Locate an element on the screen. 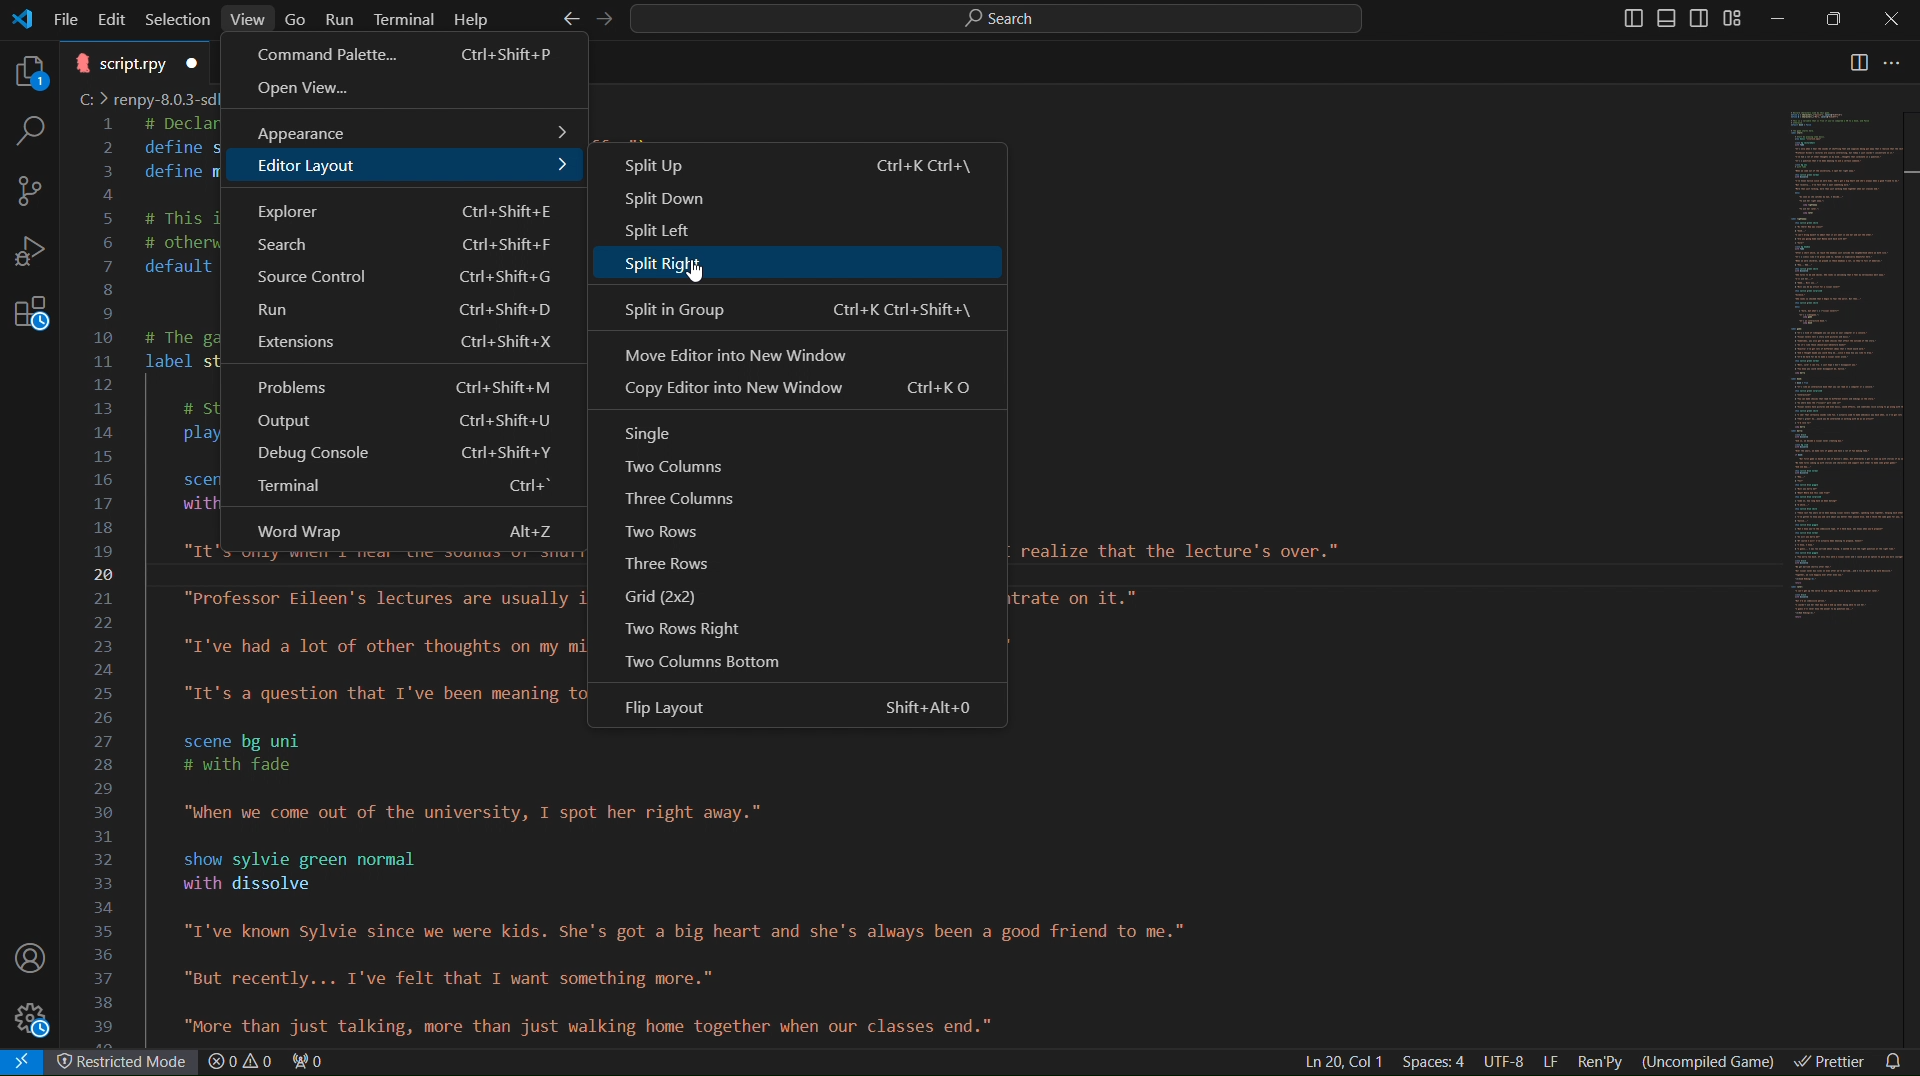  Go is located at coordinates (297, 17).